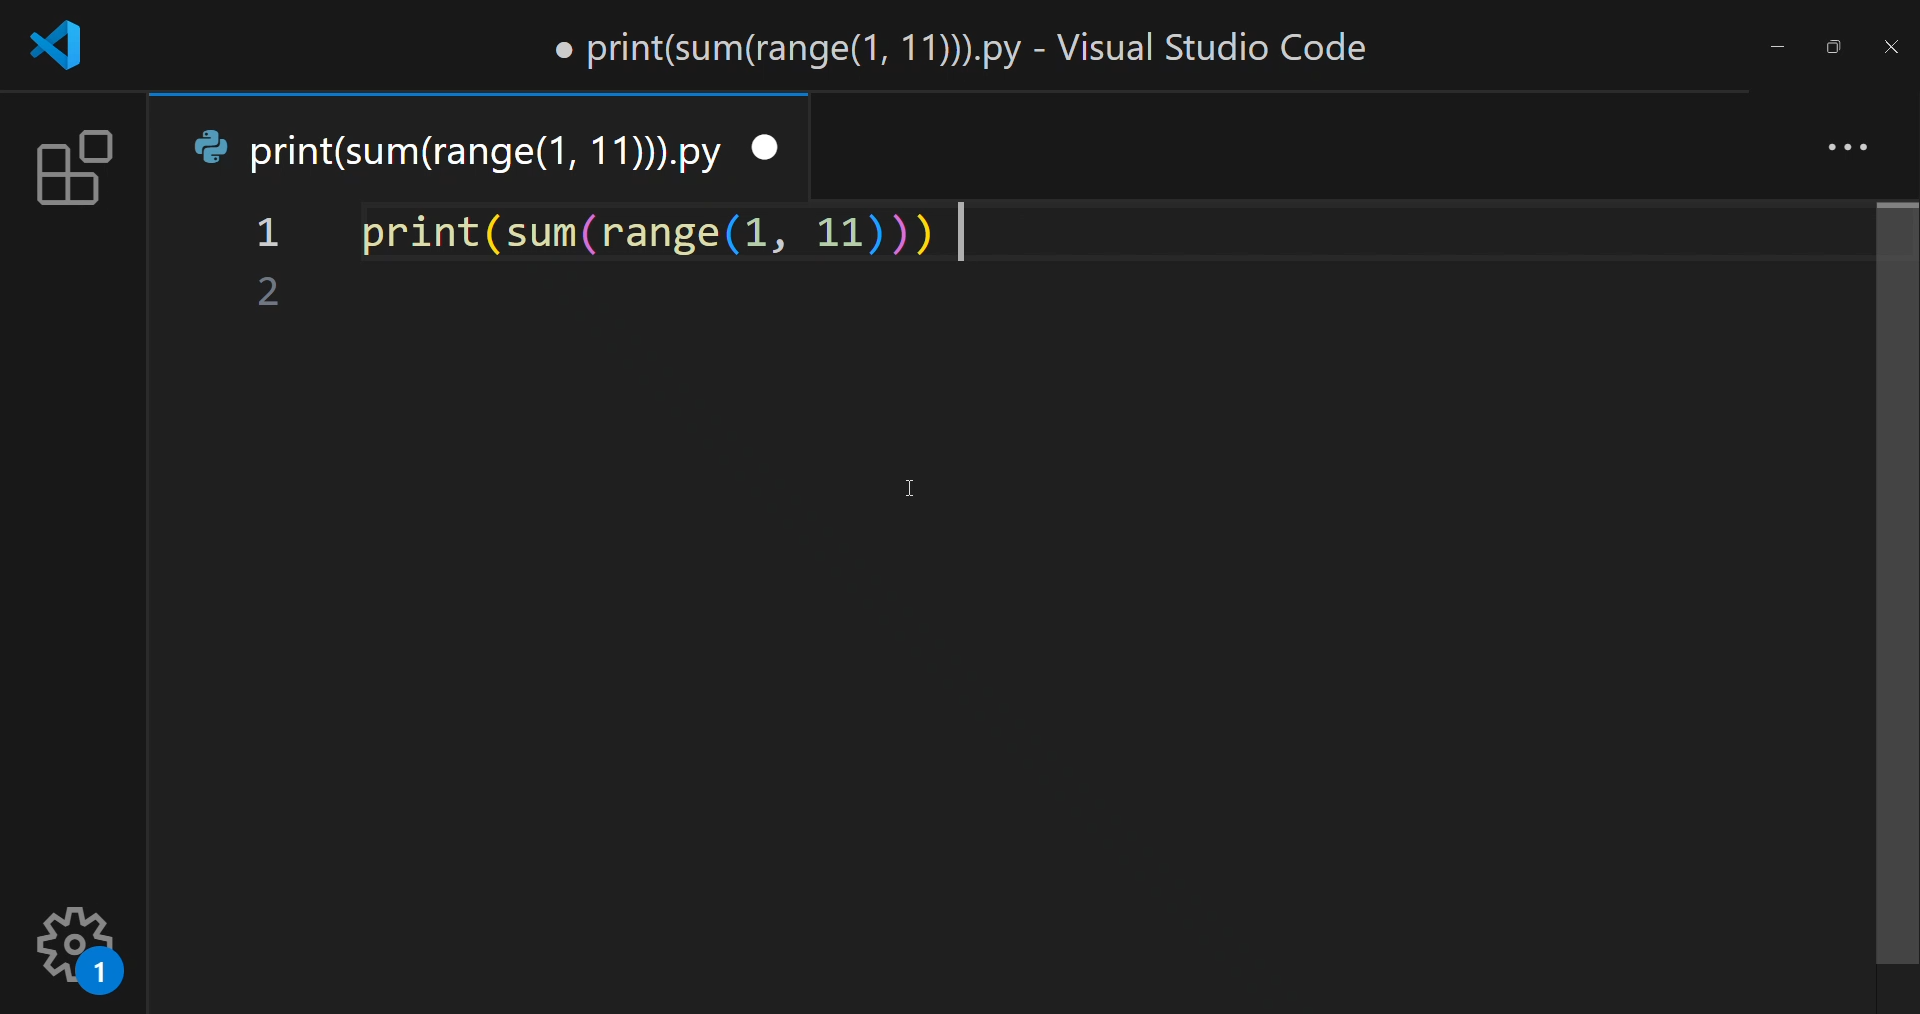  I want to click on extension, so click(69, 172).